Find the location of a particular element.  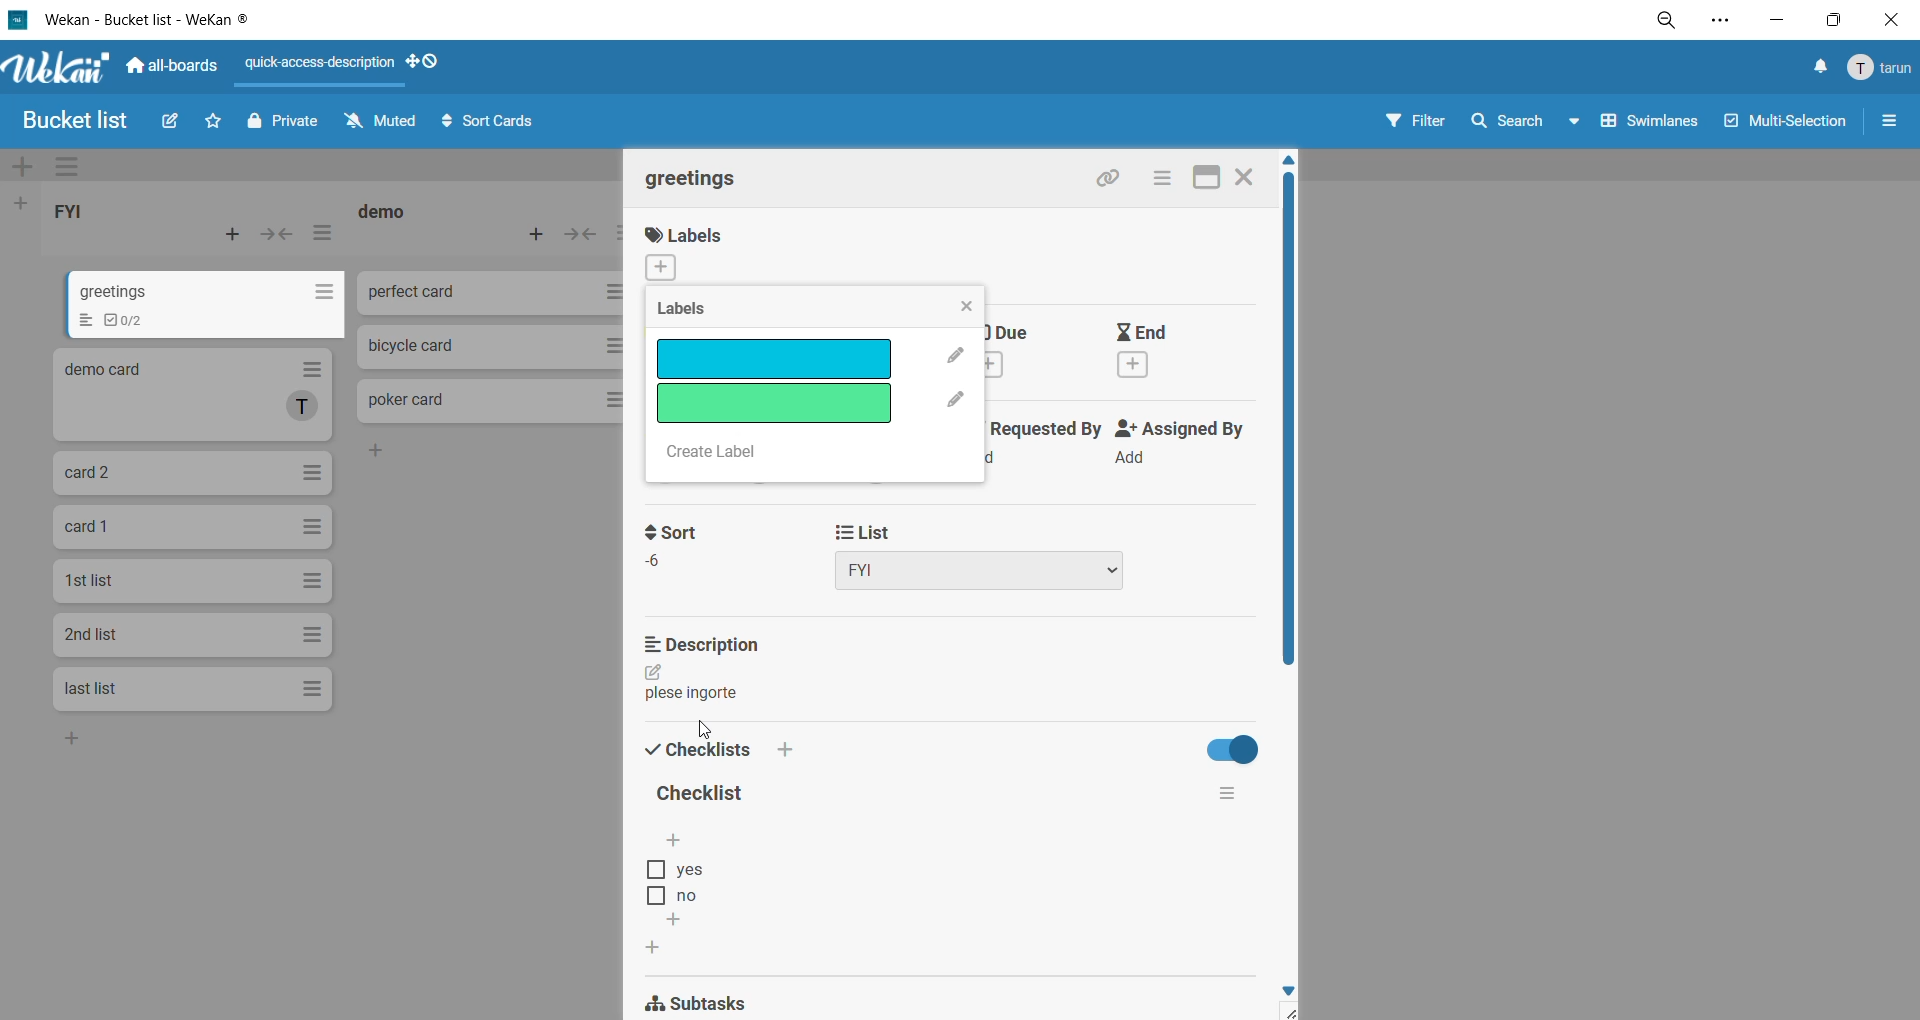

swimlanes is located at coordinates (1641, 124).